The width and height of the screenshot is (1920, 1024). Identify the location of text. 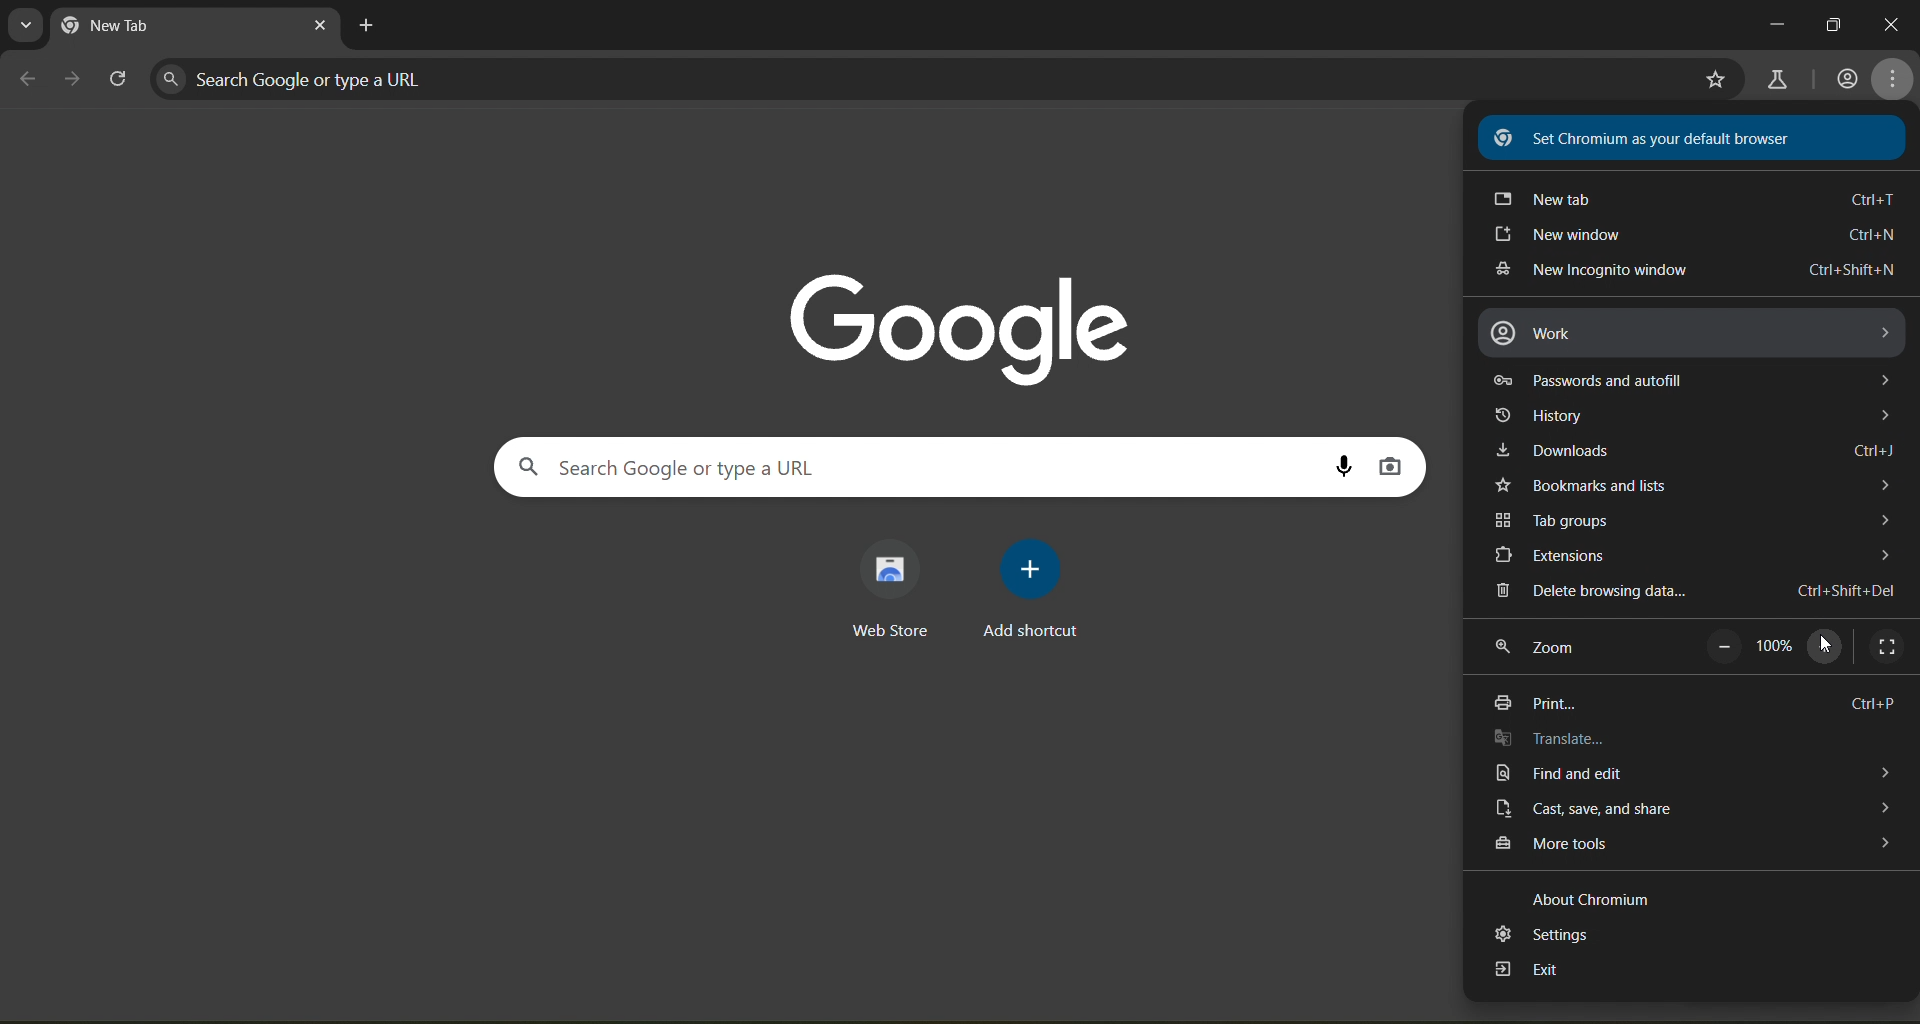
(1593, 900).